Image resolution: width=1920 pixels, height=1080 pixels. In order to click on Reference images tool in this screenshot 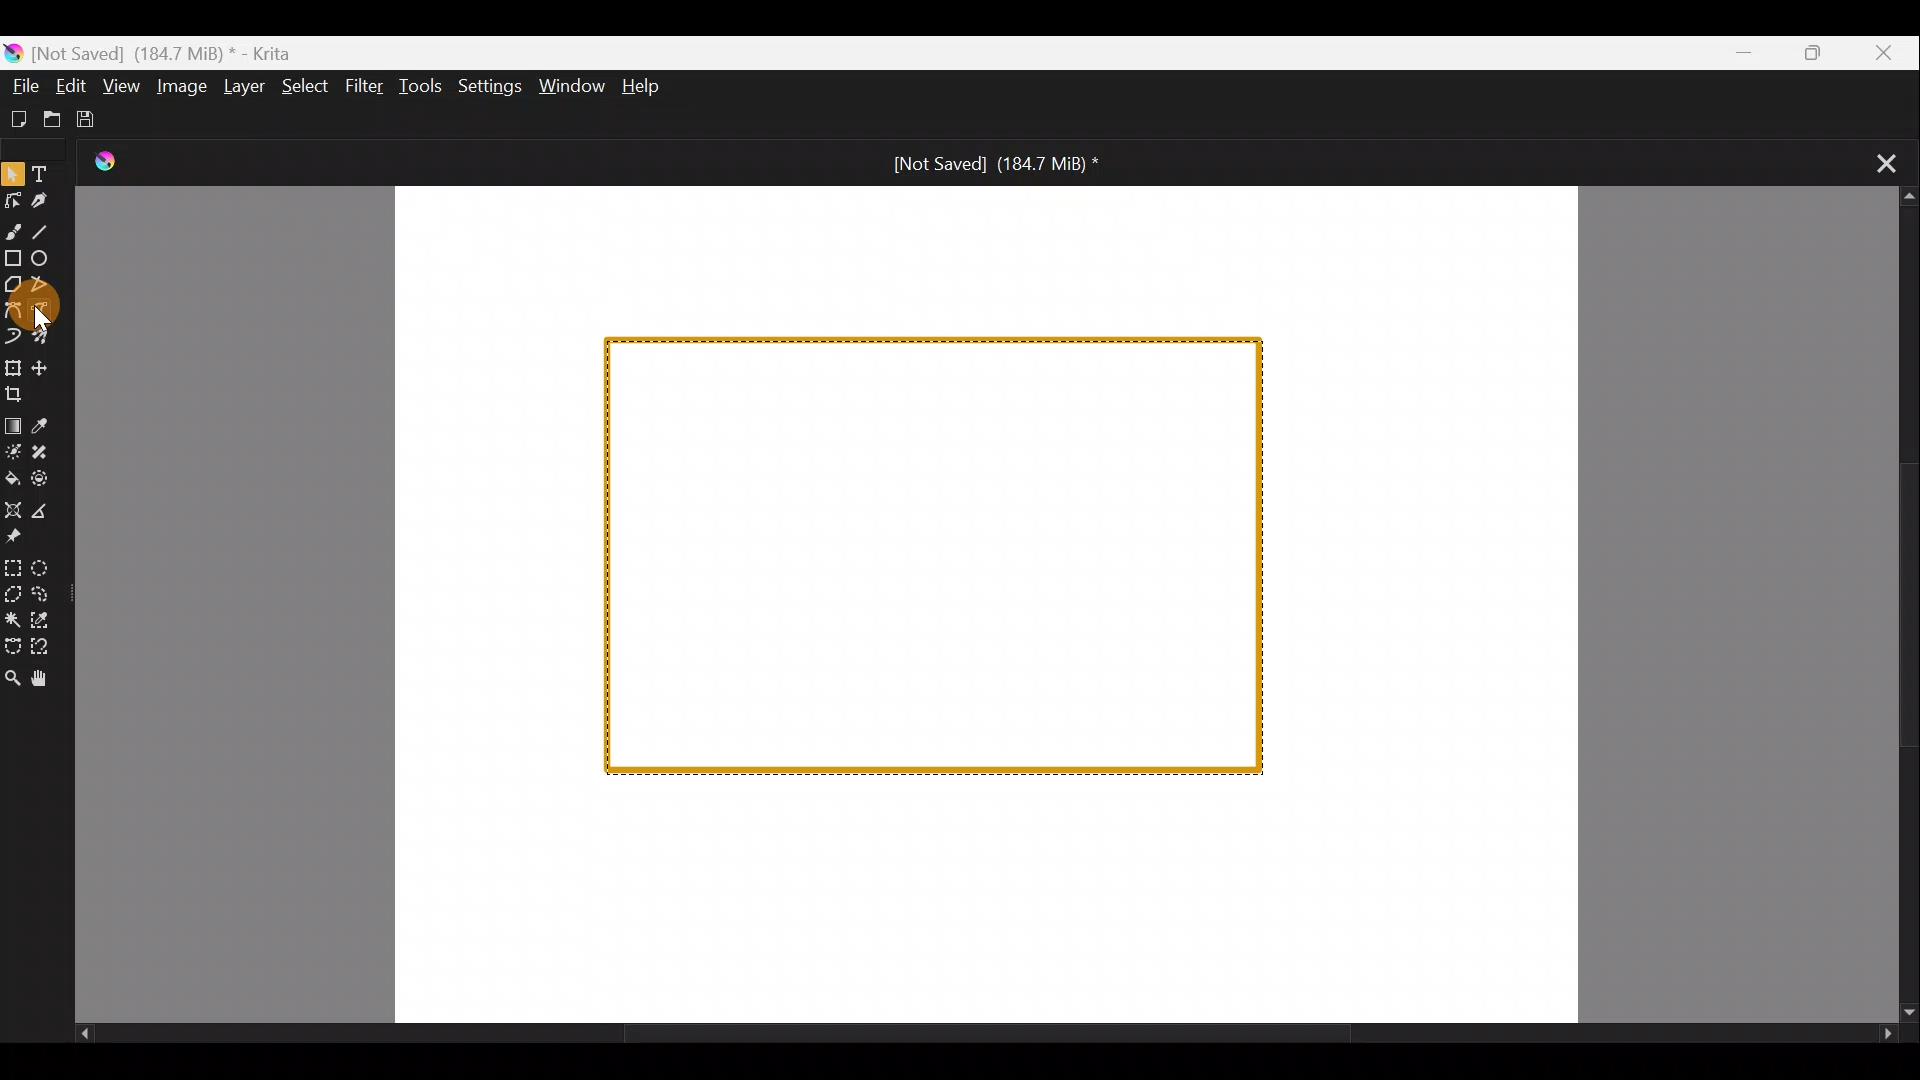, I will do `click(22, 538)`.